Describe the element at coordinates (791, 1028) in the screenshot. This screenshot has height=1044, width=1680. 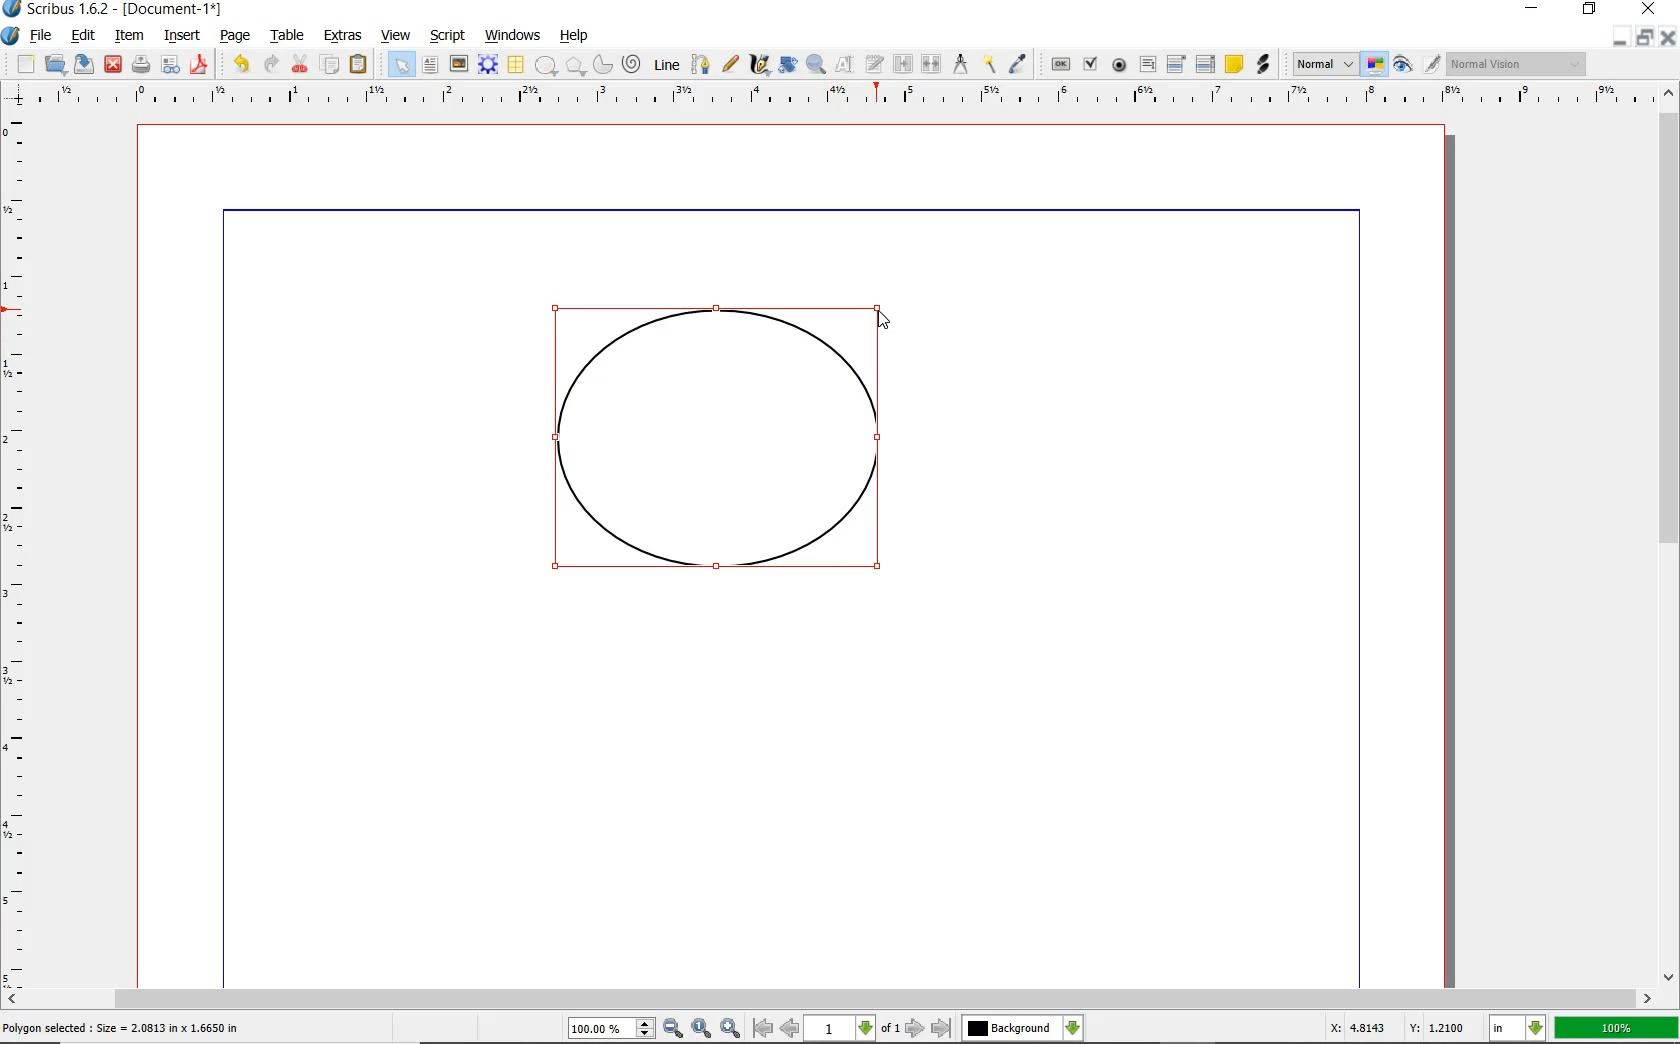
I see `previous` at that location.